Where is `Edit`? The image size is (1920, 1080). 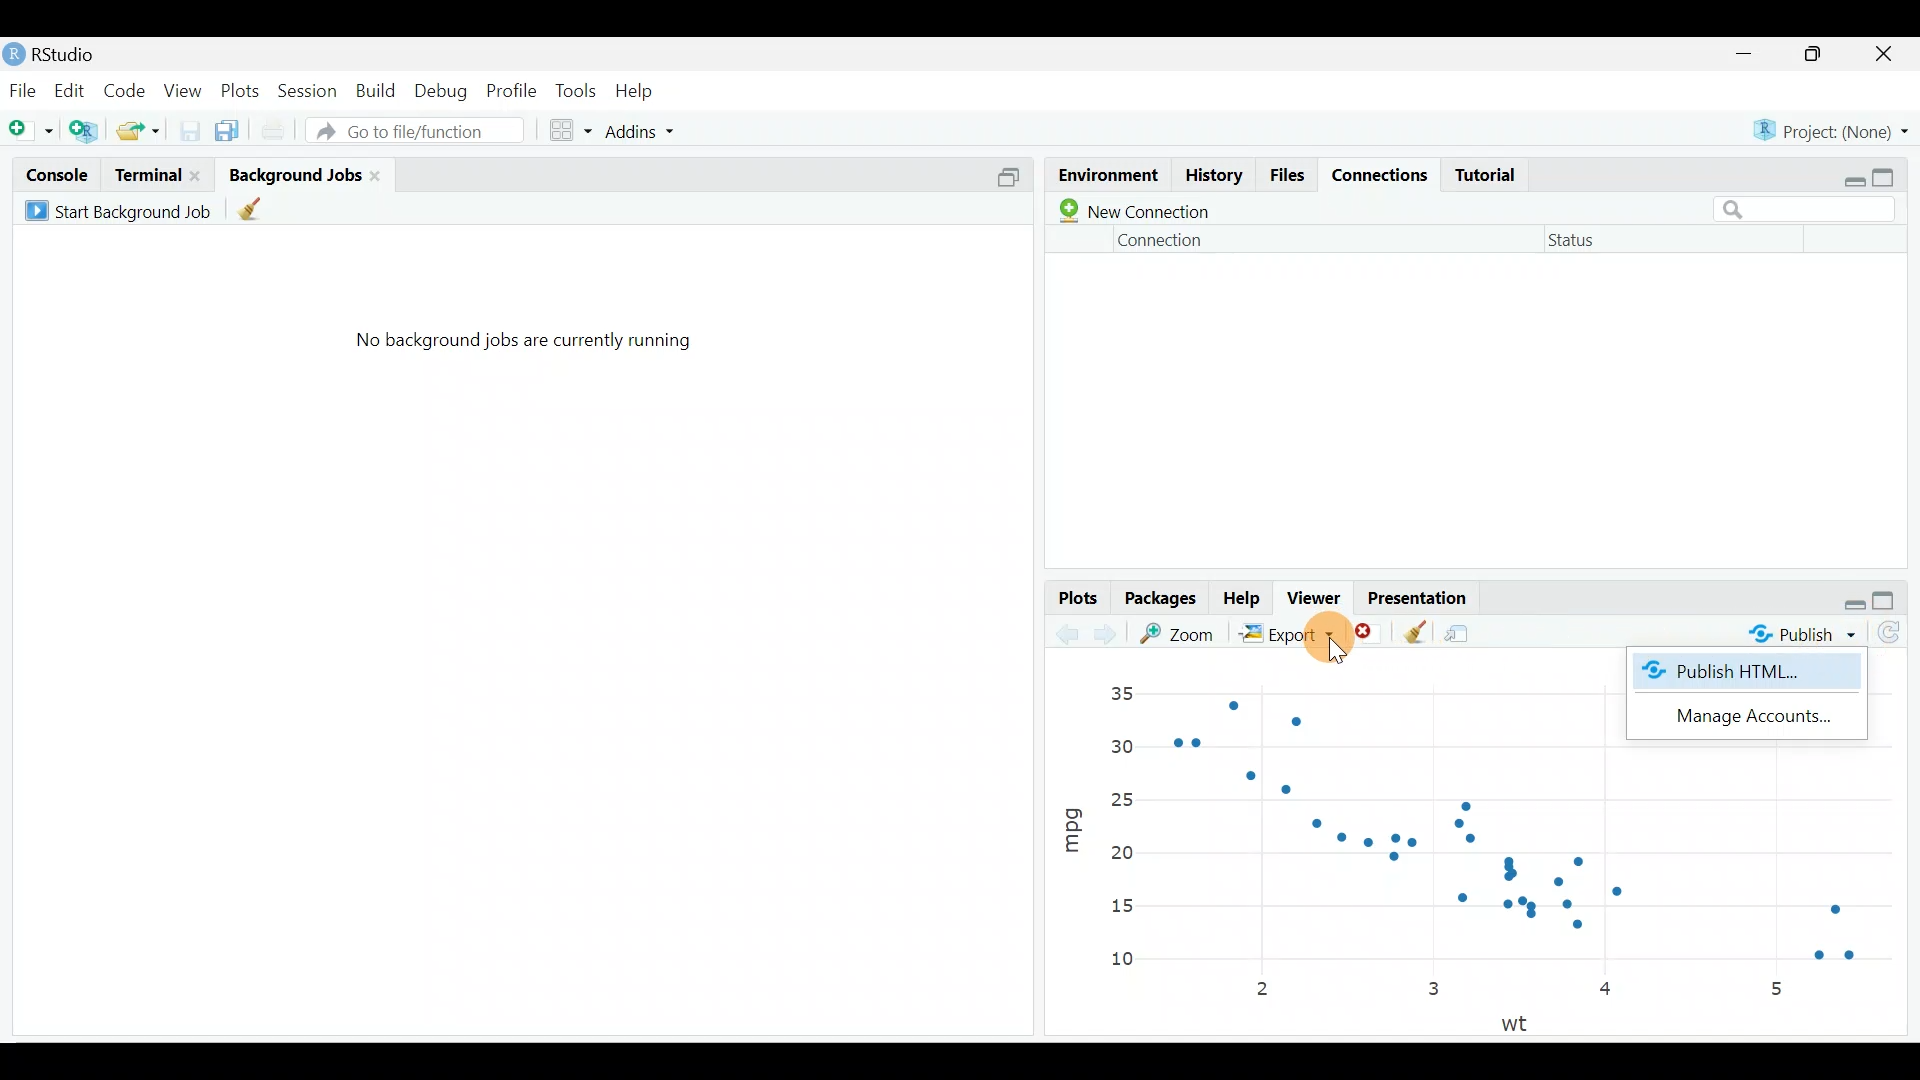 Edit is located at coordinates (68, 89).